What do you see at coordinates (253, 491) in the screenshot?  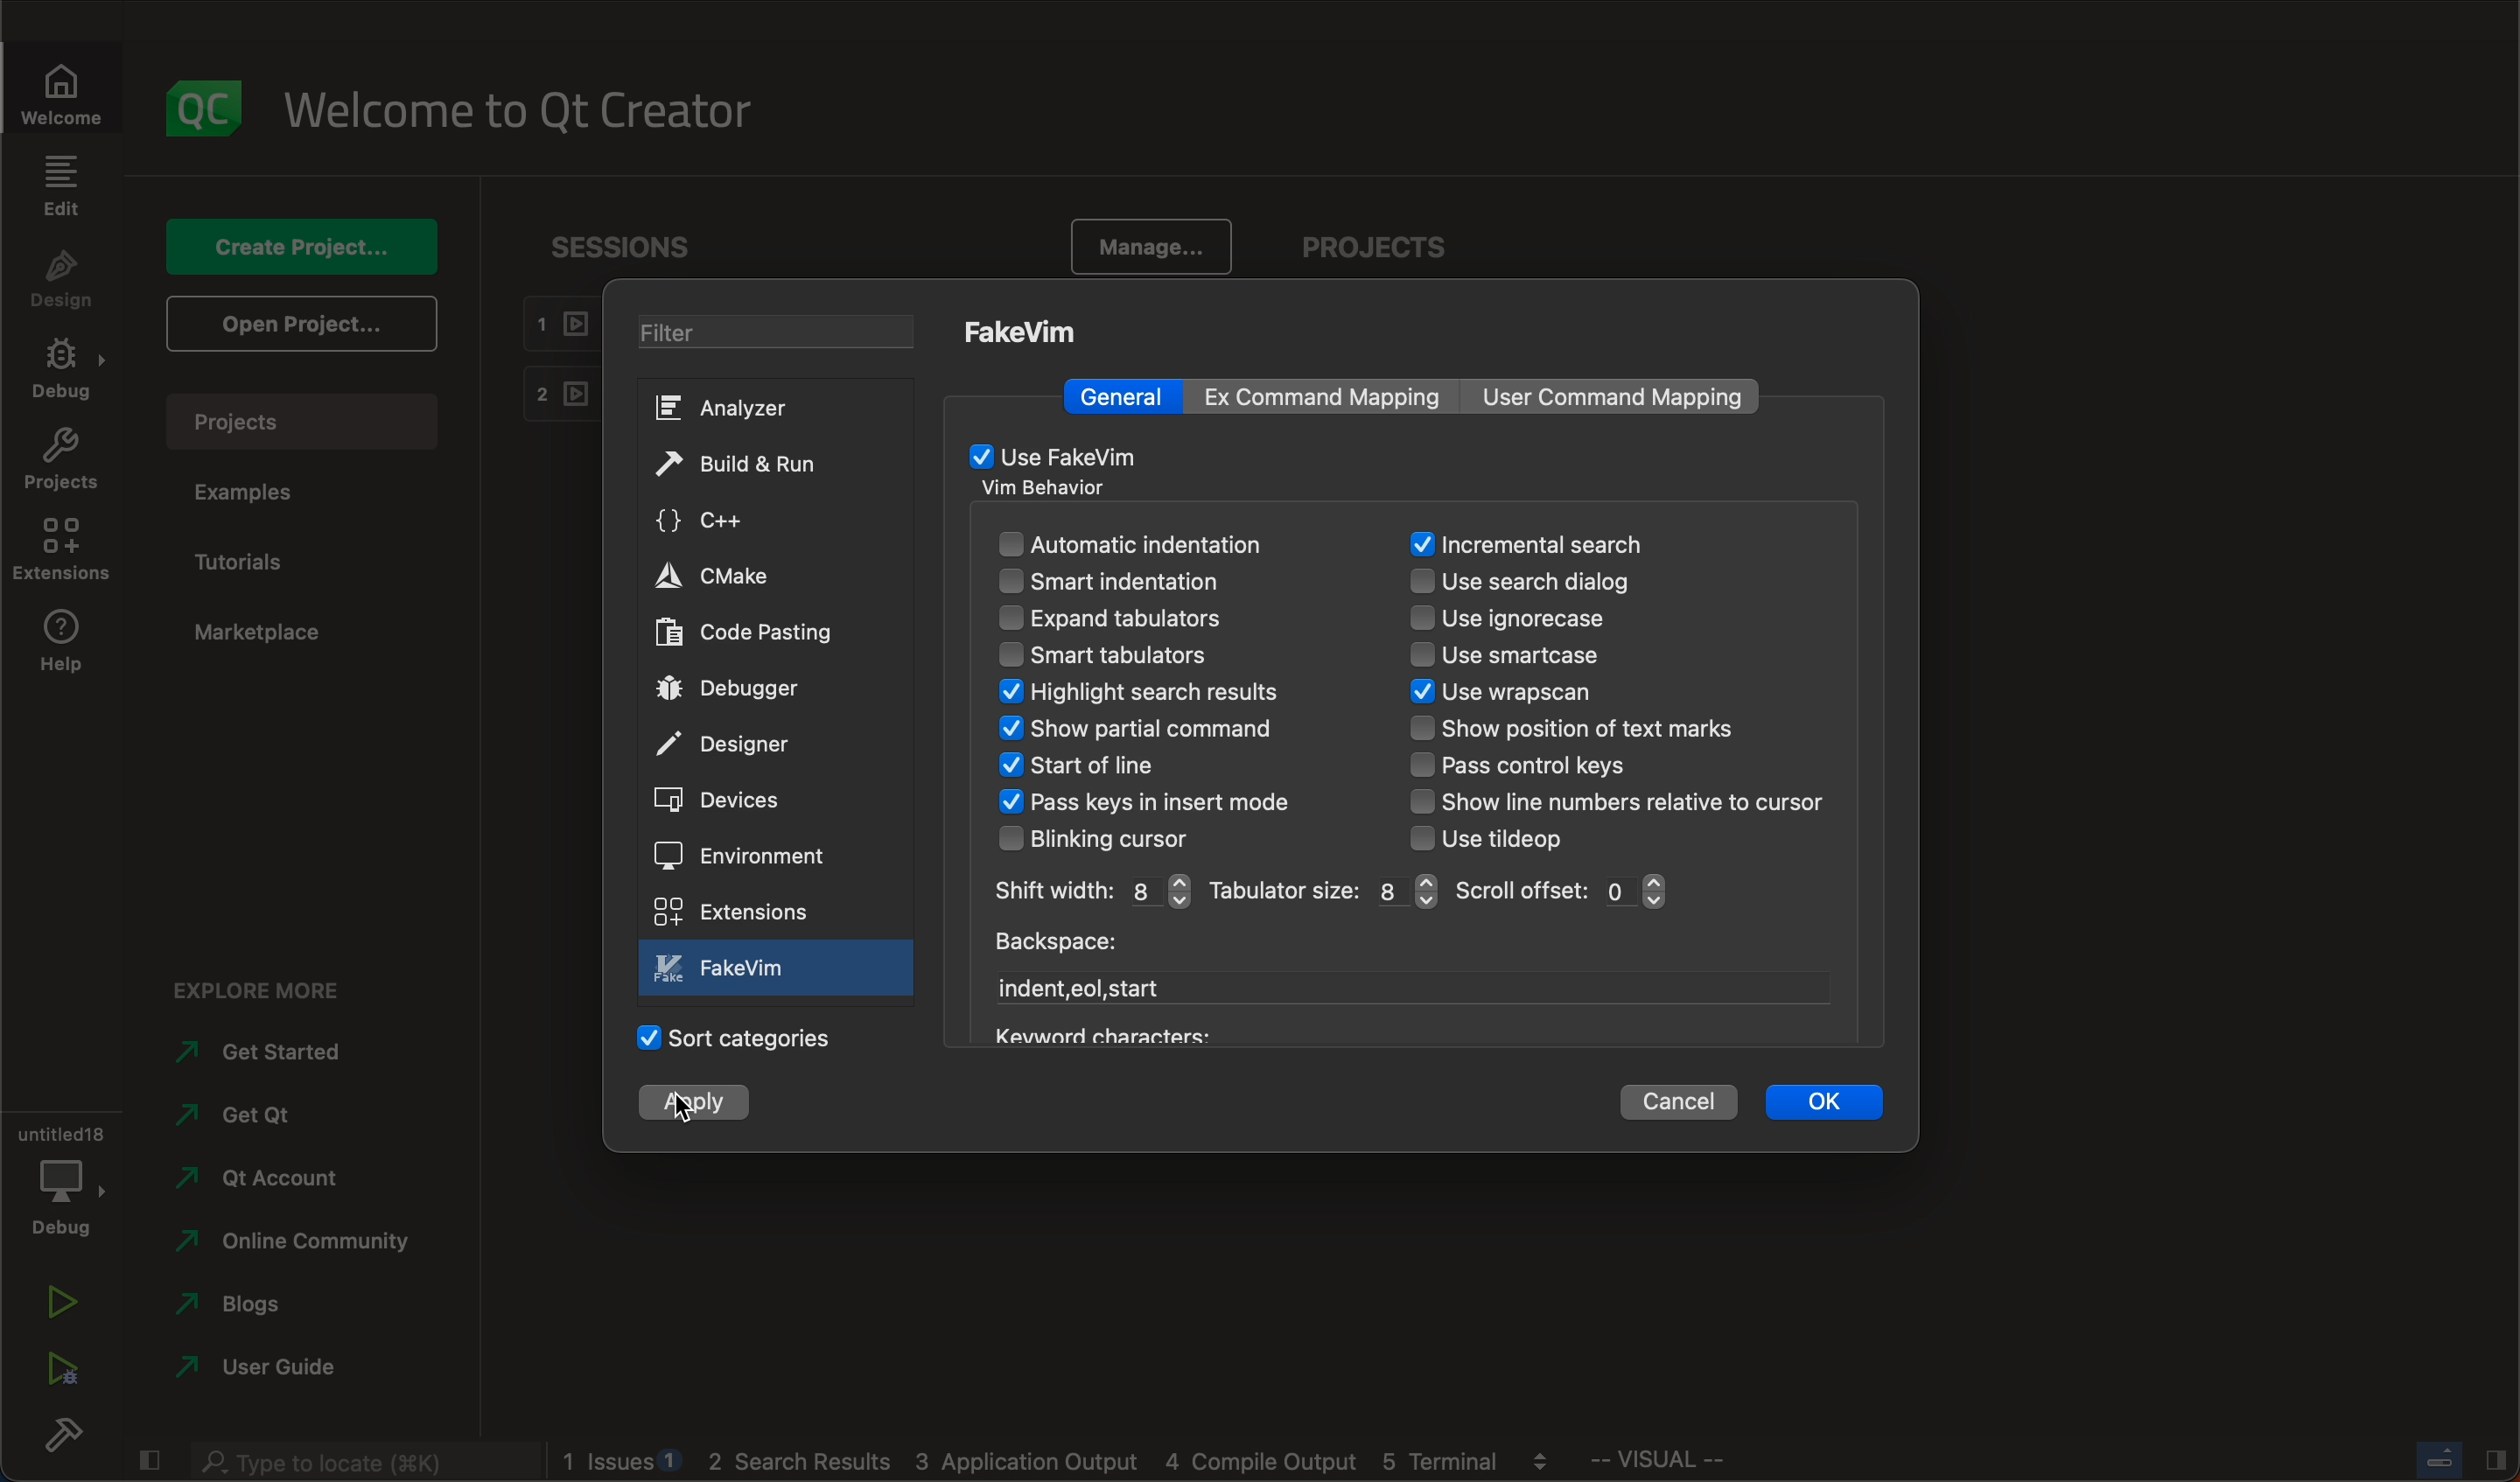 I see `examples` at bounding box center [253, 491].